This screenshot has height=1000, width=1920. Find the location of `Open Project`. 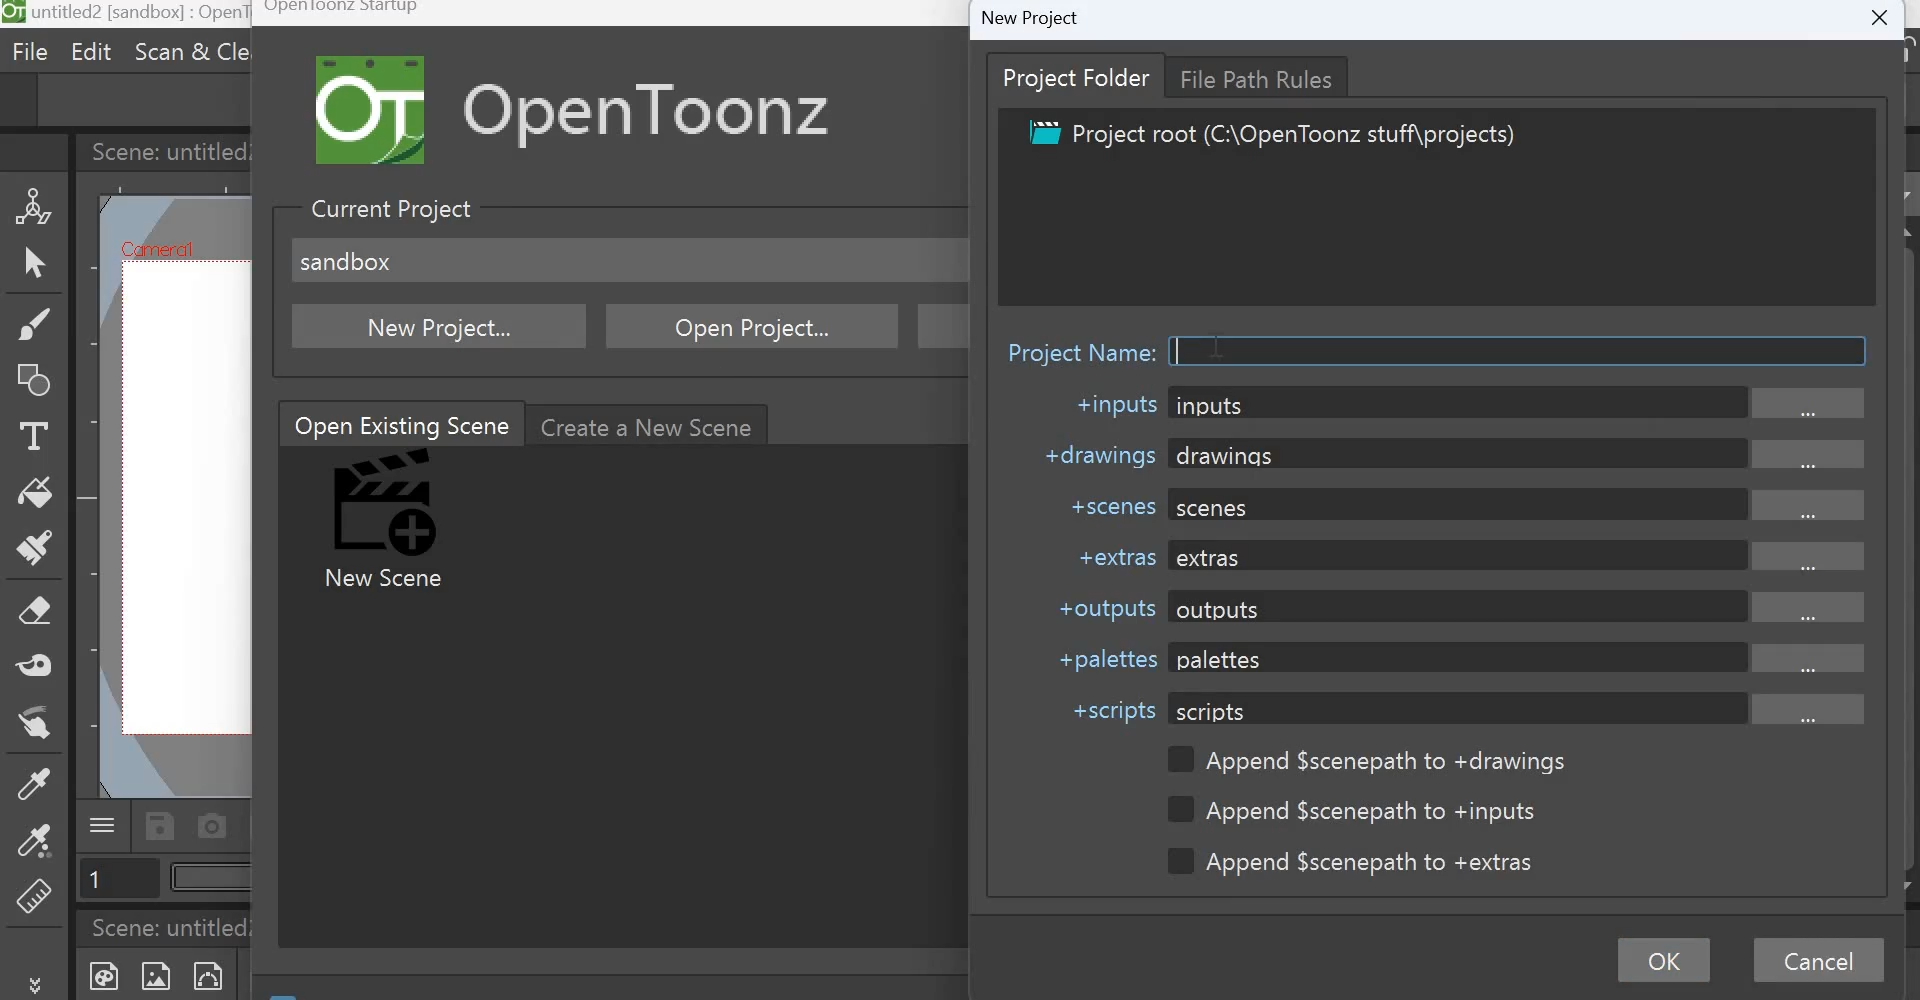

Open Project is located at coordinates (755, 326).